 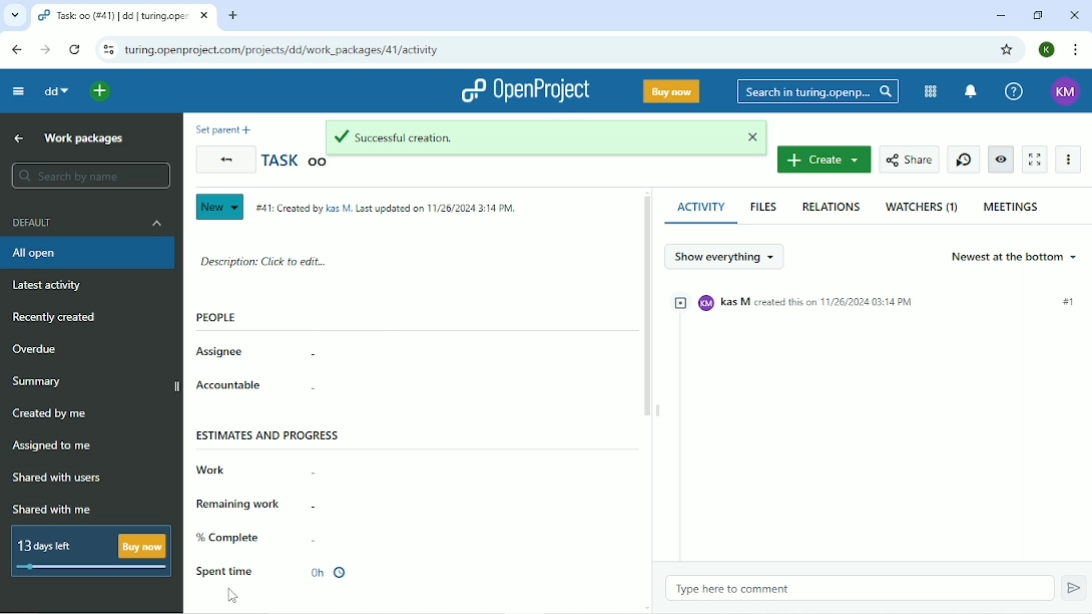 I want to click on Search in turing.openproject.com, so click(x=818, y=91).